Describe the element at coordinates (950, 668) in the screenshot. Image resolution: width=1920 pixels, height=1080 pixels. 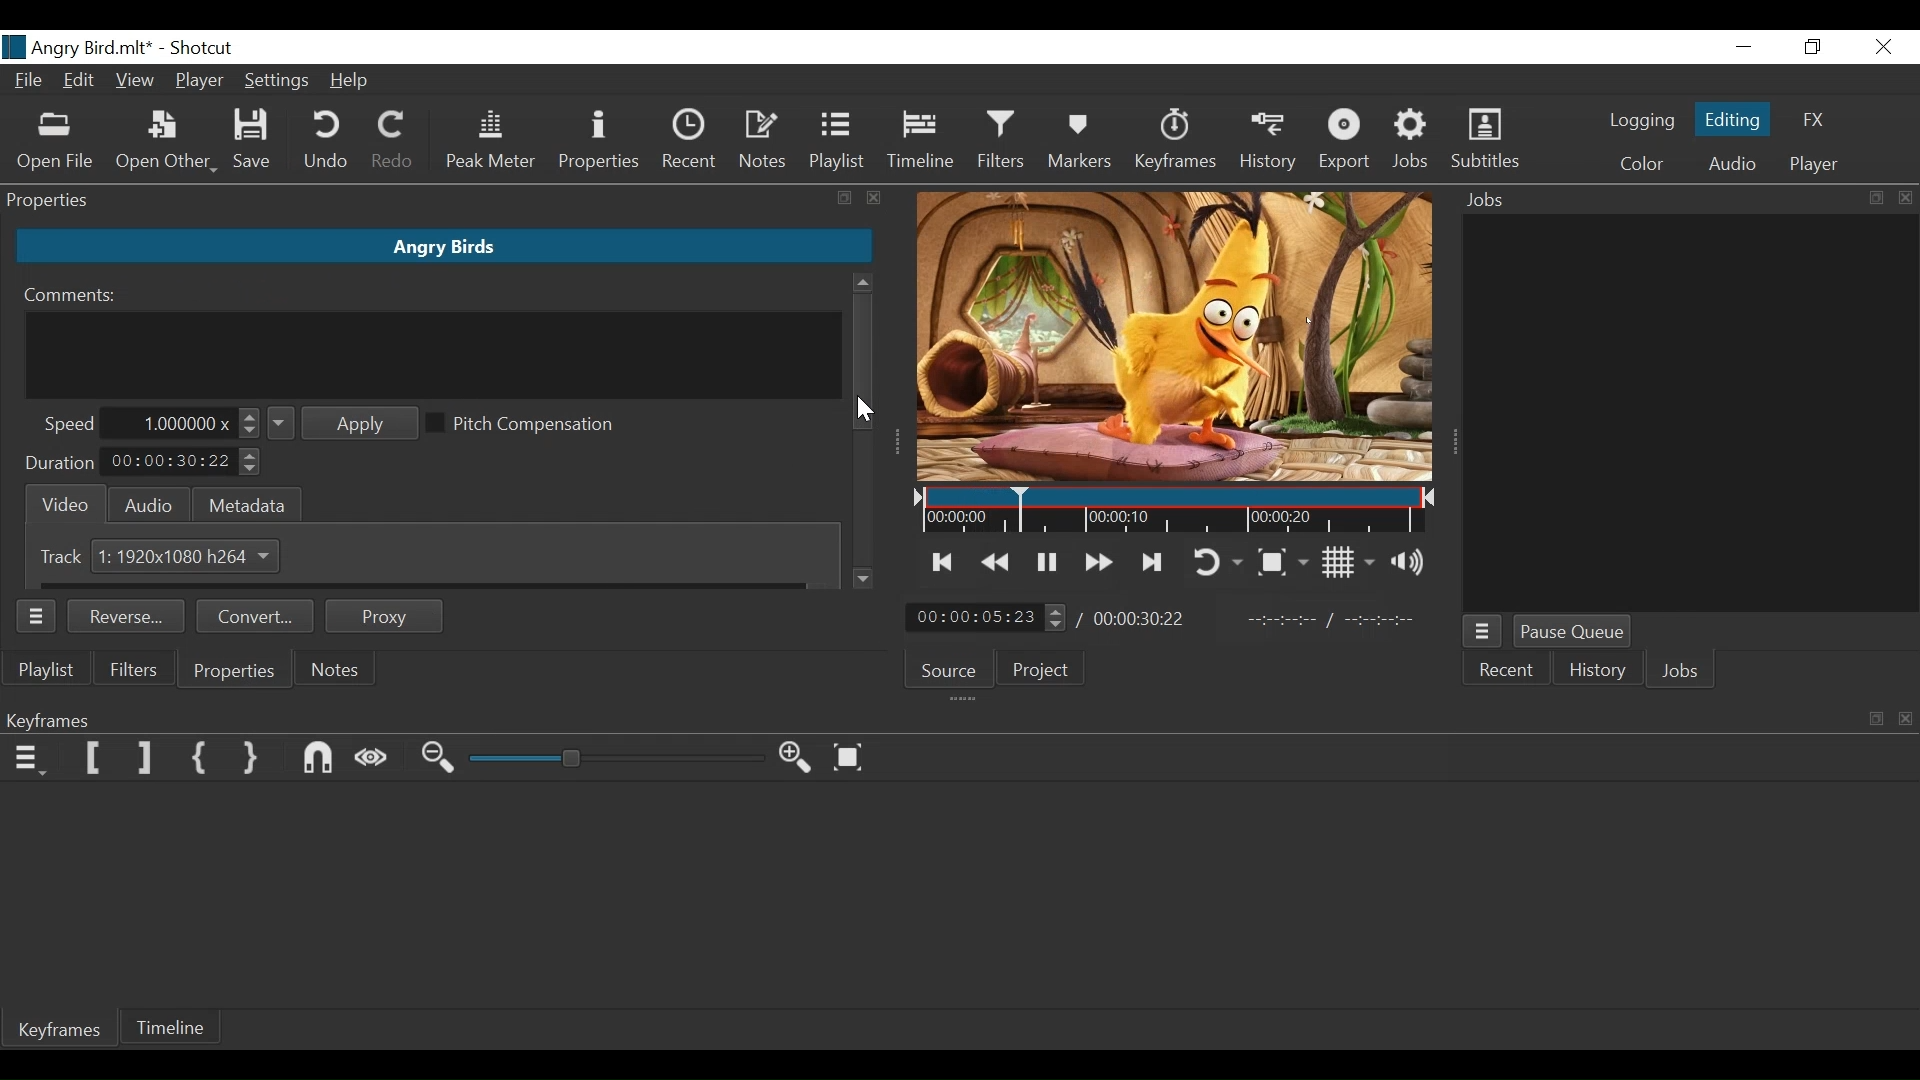
I see `Source` at that location.